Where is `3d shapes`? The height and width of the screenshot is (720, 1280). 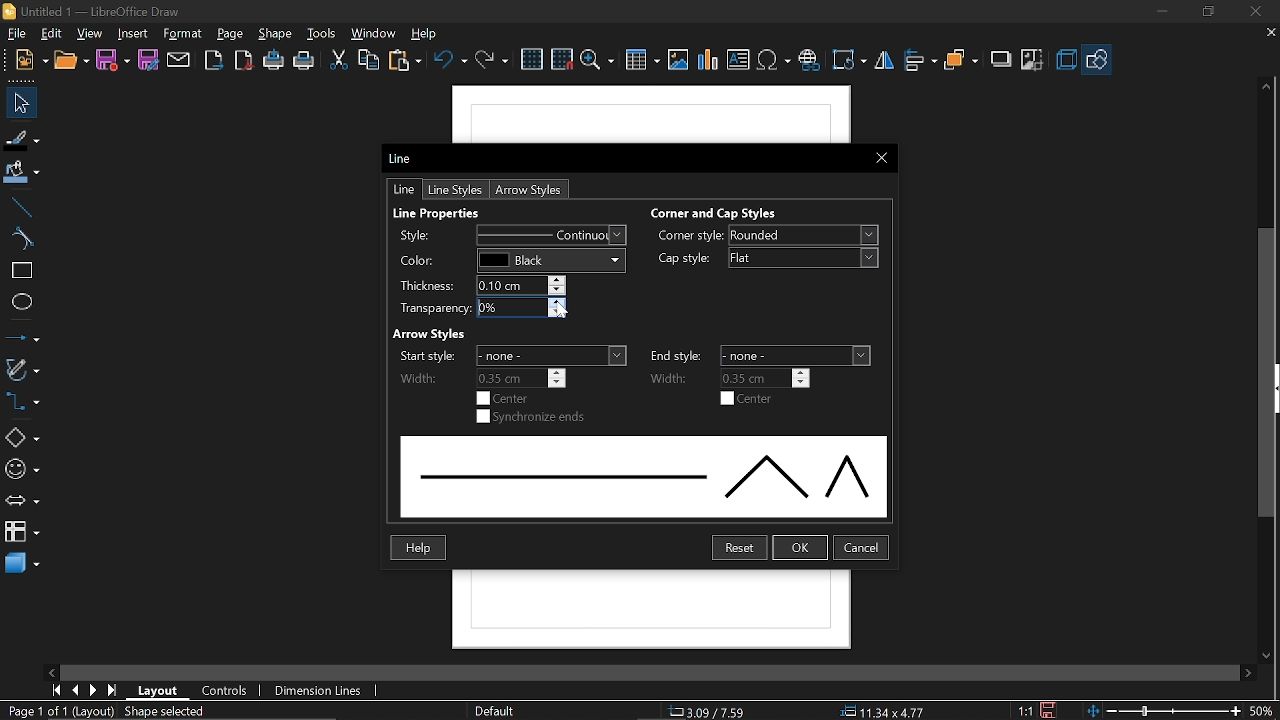 3d shapes is located at coordinates (21, 564).